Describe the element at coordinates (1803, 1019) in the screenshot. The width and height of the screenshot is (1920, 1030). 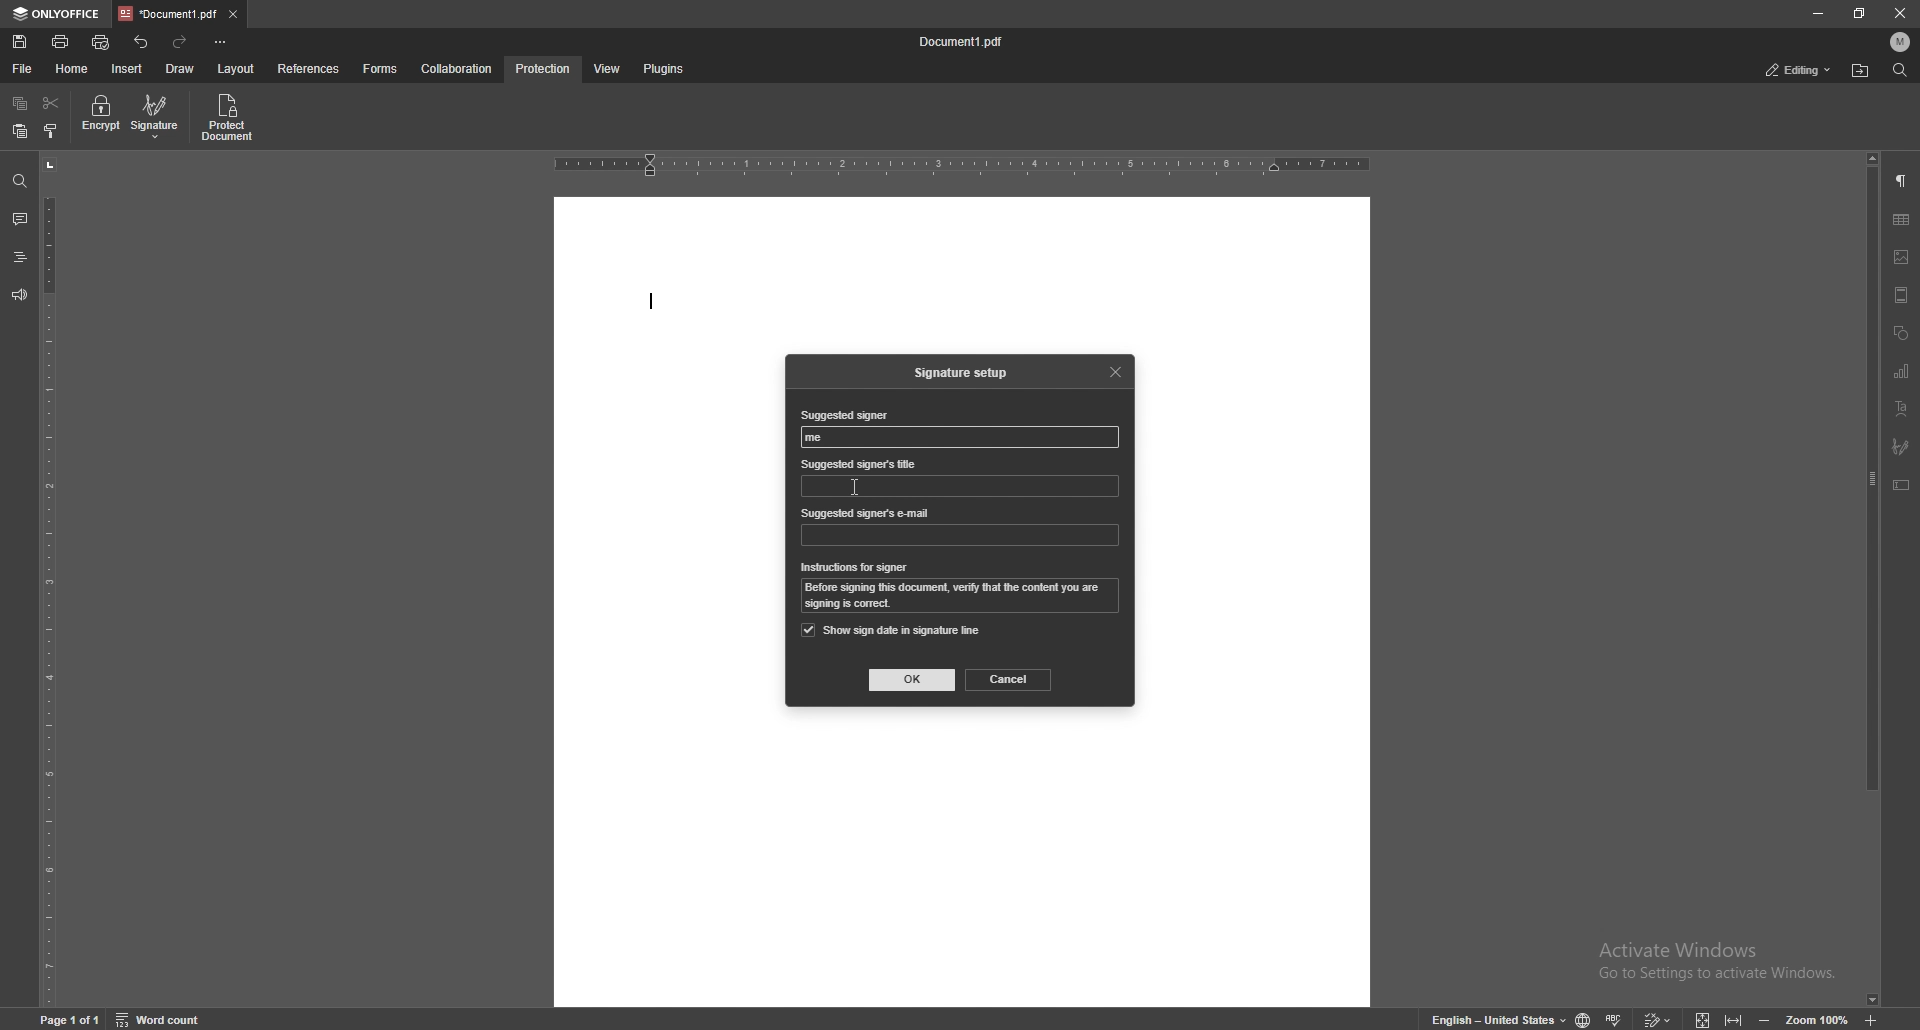
I see `zoom` at that location.